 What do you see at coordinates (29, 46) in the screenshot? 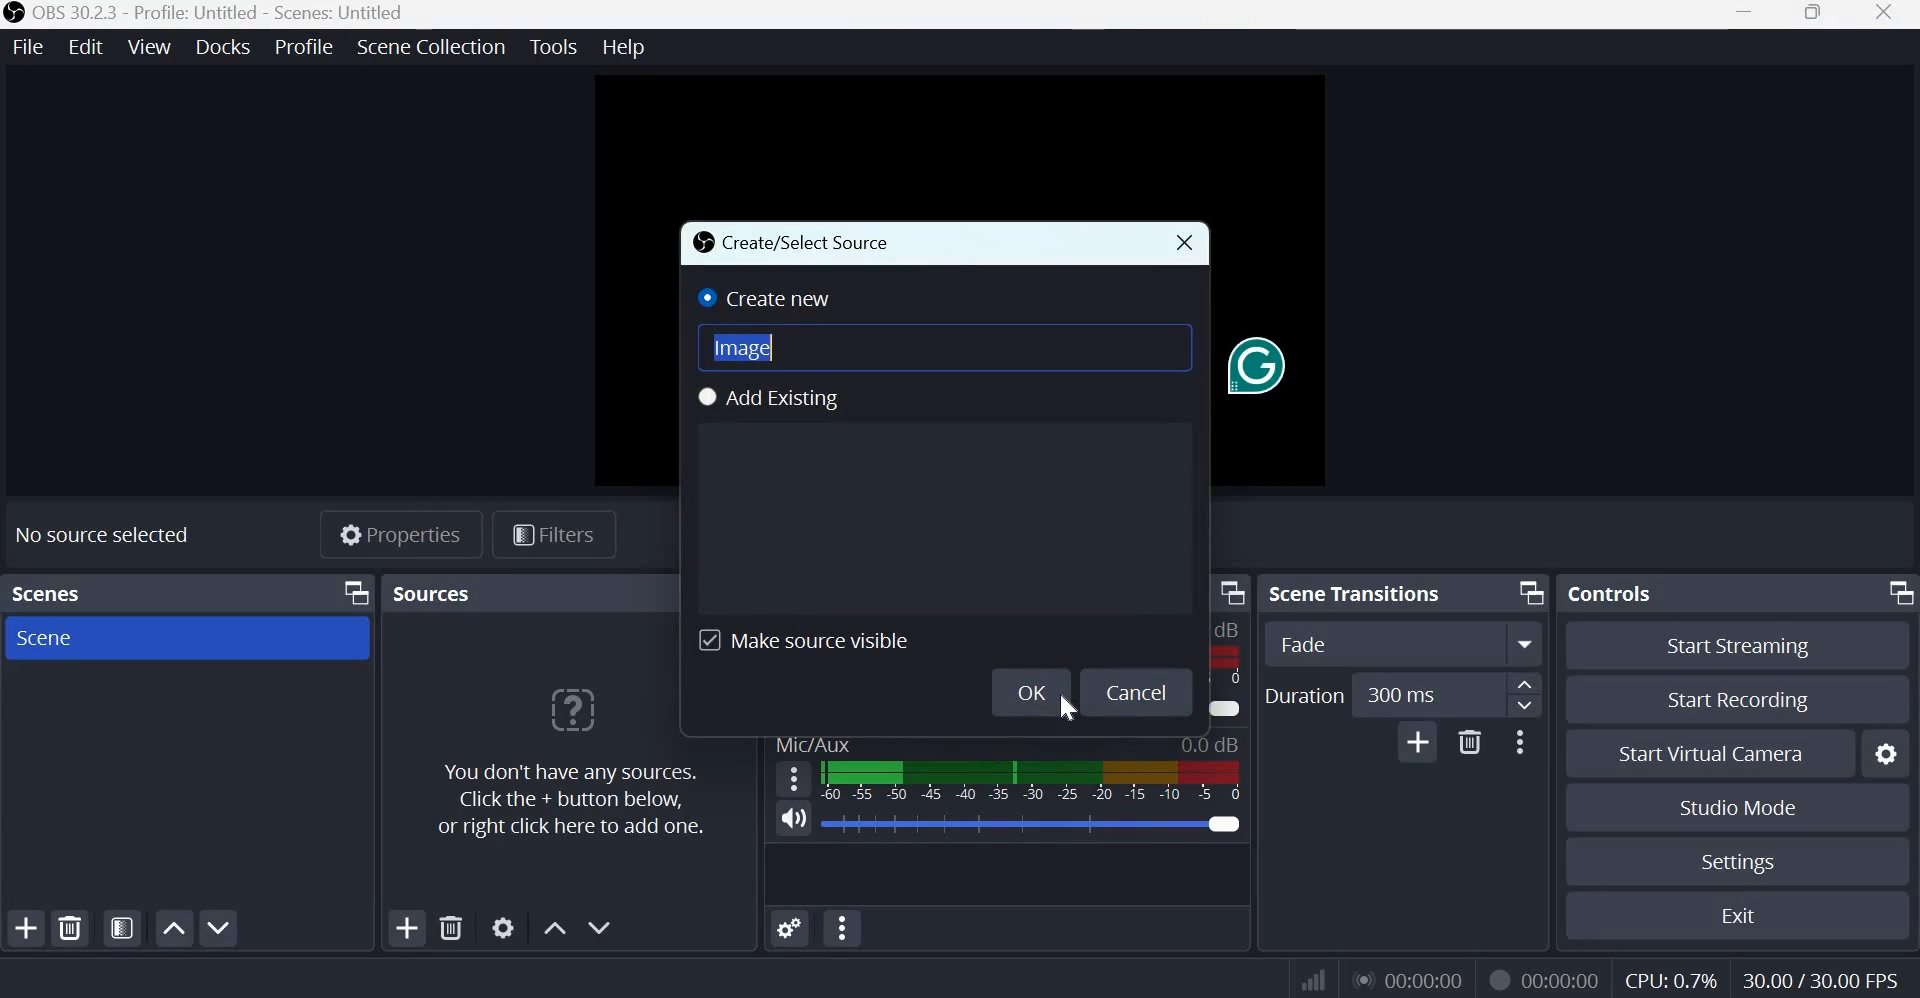
I see `file` at bounding box center [29, 46].